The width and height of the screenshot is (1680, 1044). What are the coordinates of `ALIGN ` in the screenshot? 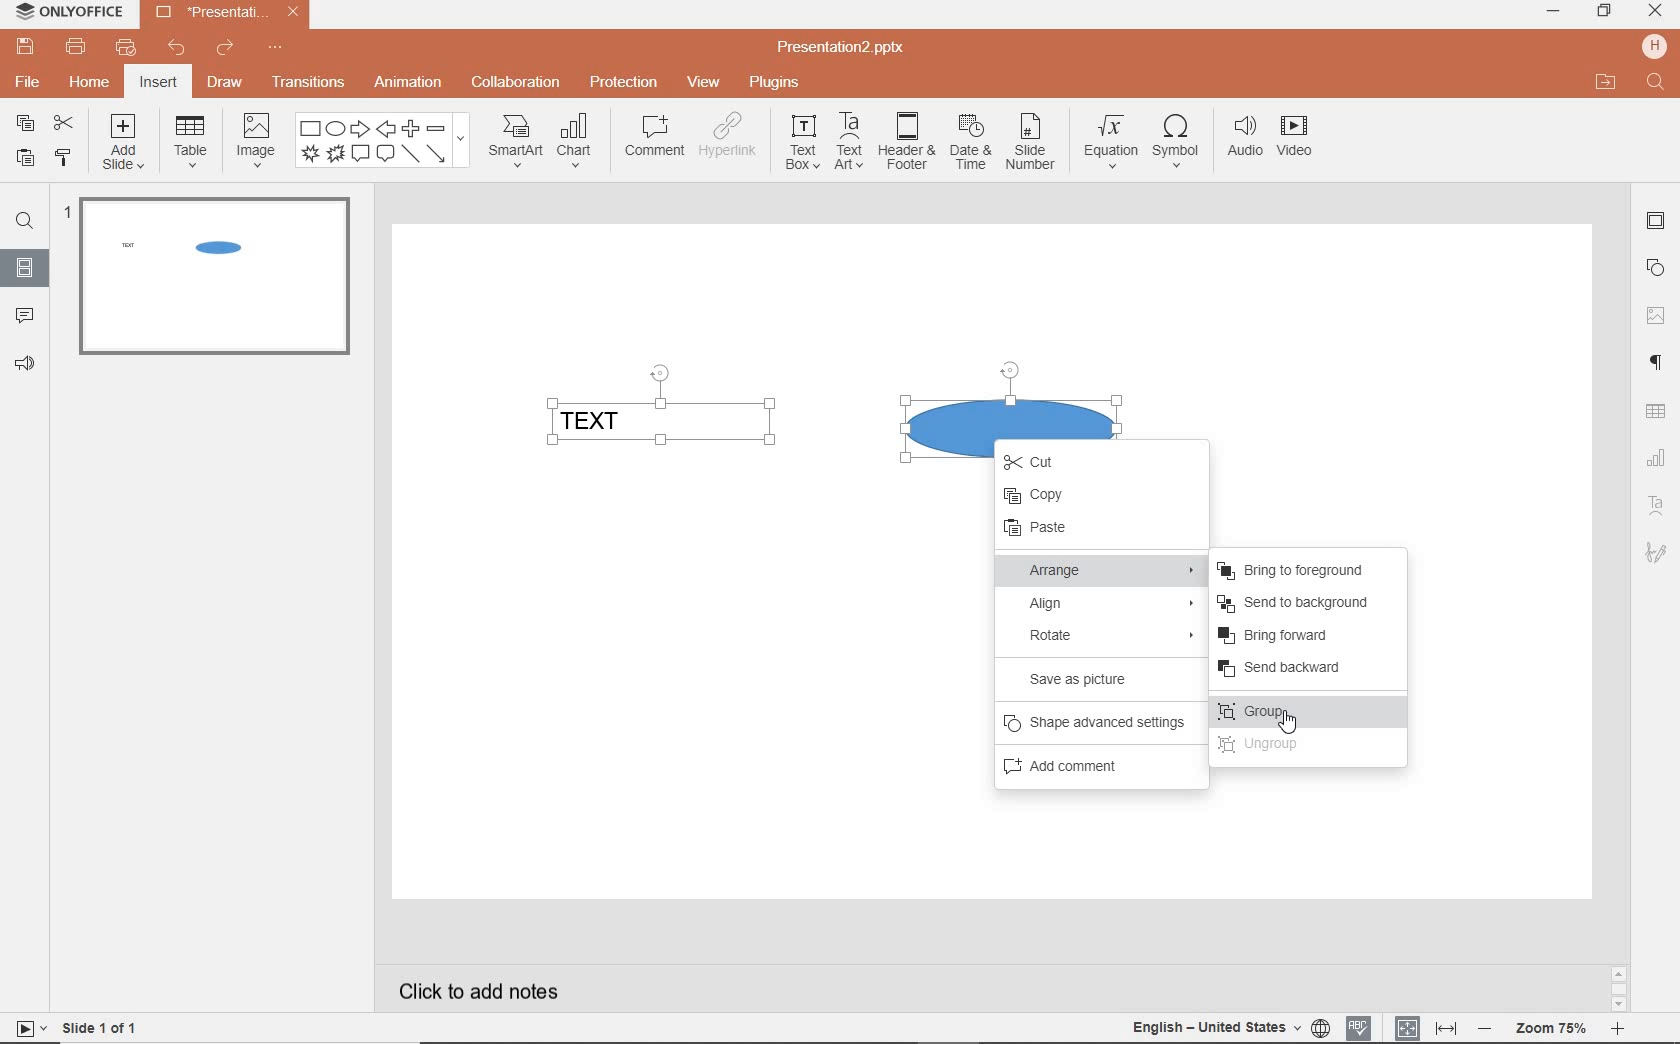 It's located at (1101, 603).